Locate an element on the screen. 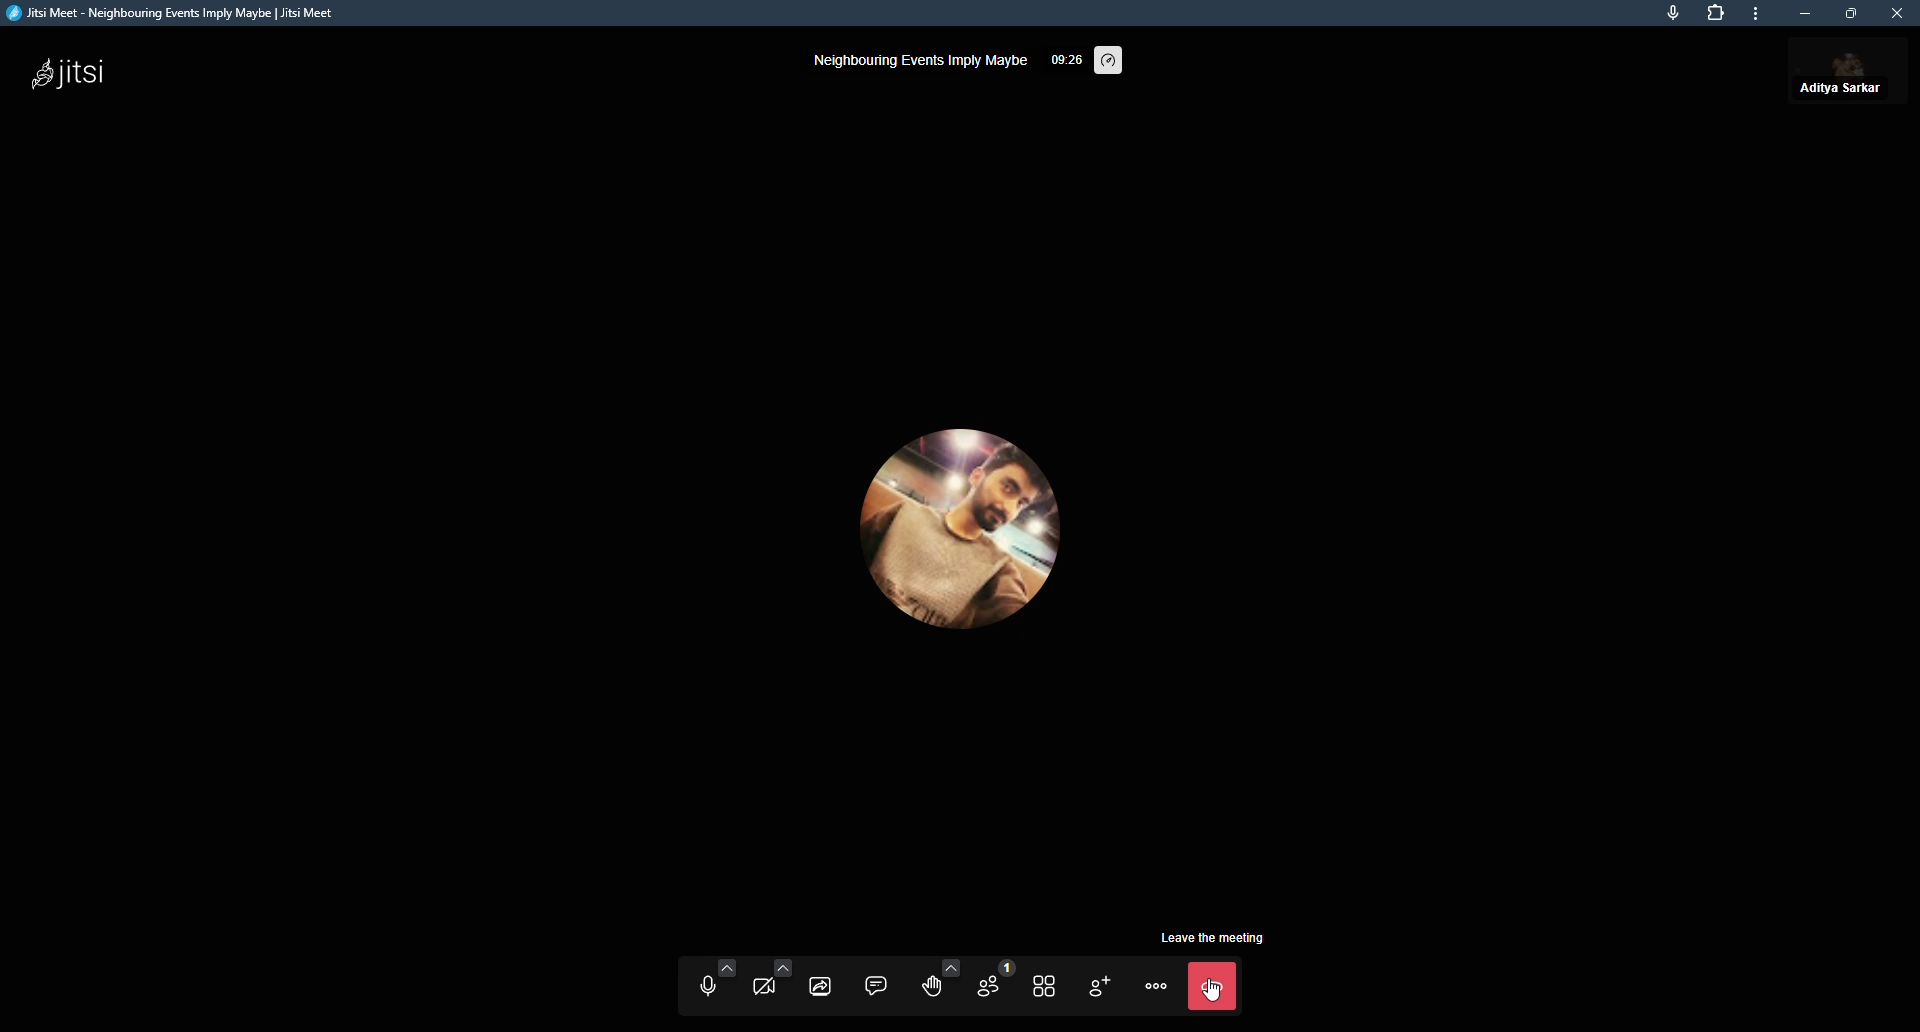  start screen sharing is located at coordinates (818, 986).